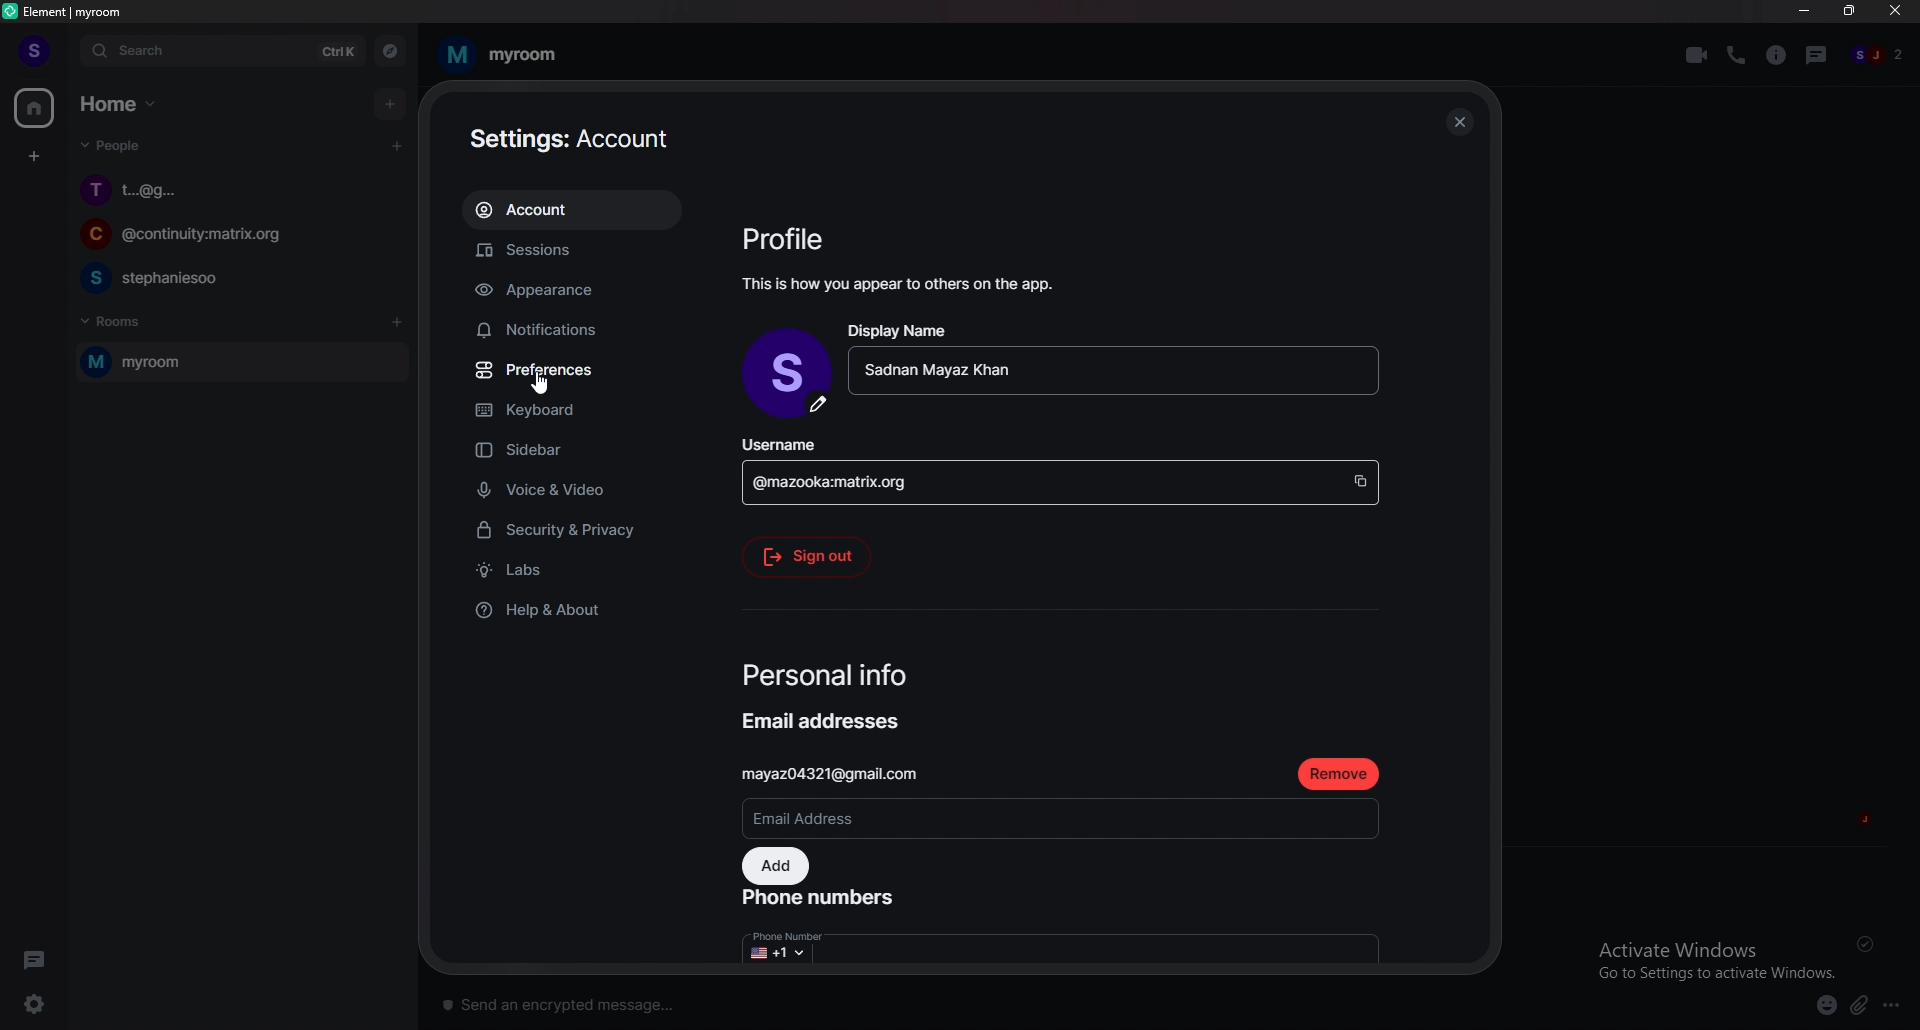 Image resolution: width=1920 pixels, height=1030 pixels. Describe the element at coordinates (790, 376) in the screenshot. I see `display photo` at that location.